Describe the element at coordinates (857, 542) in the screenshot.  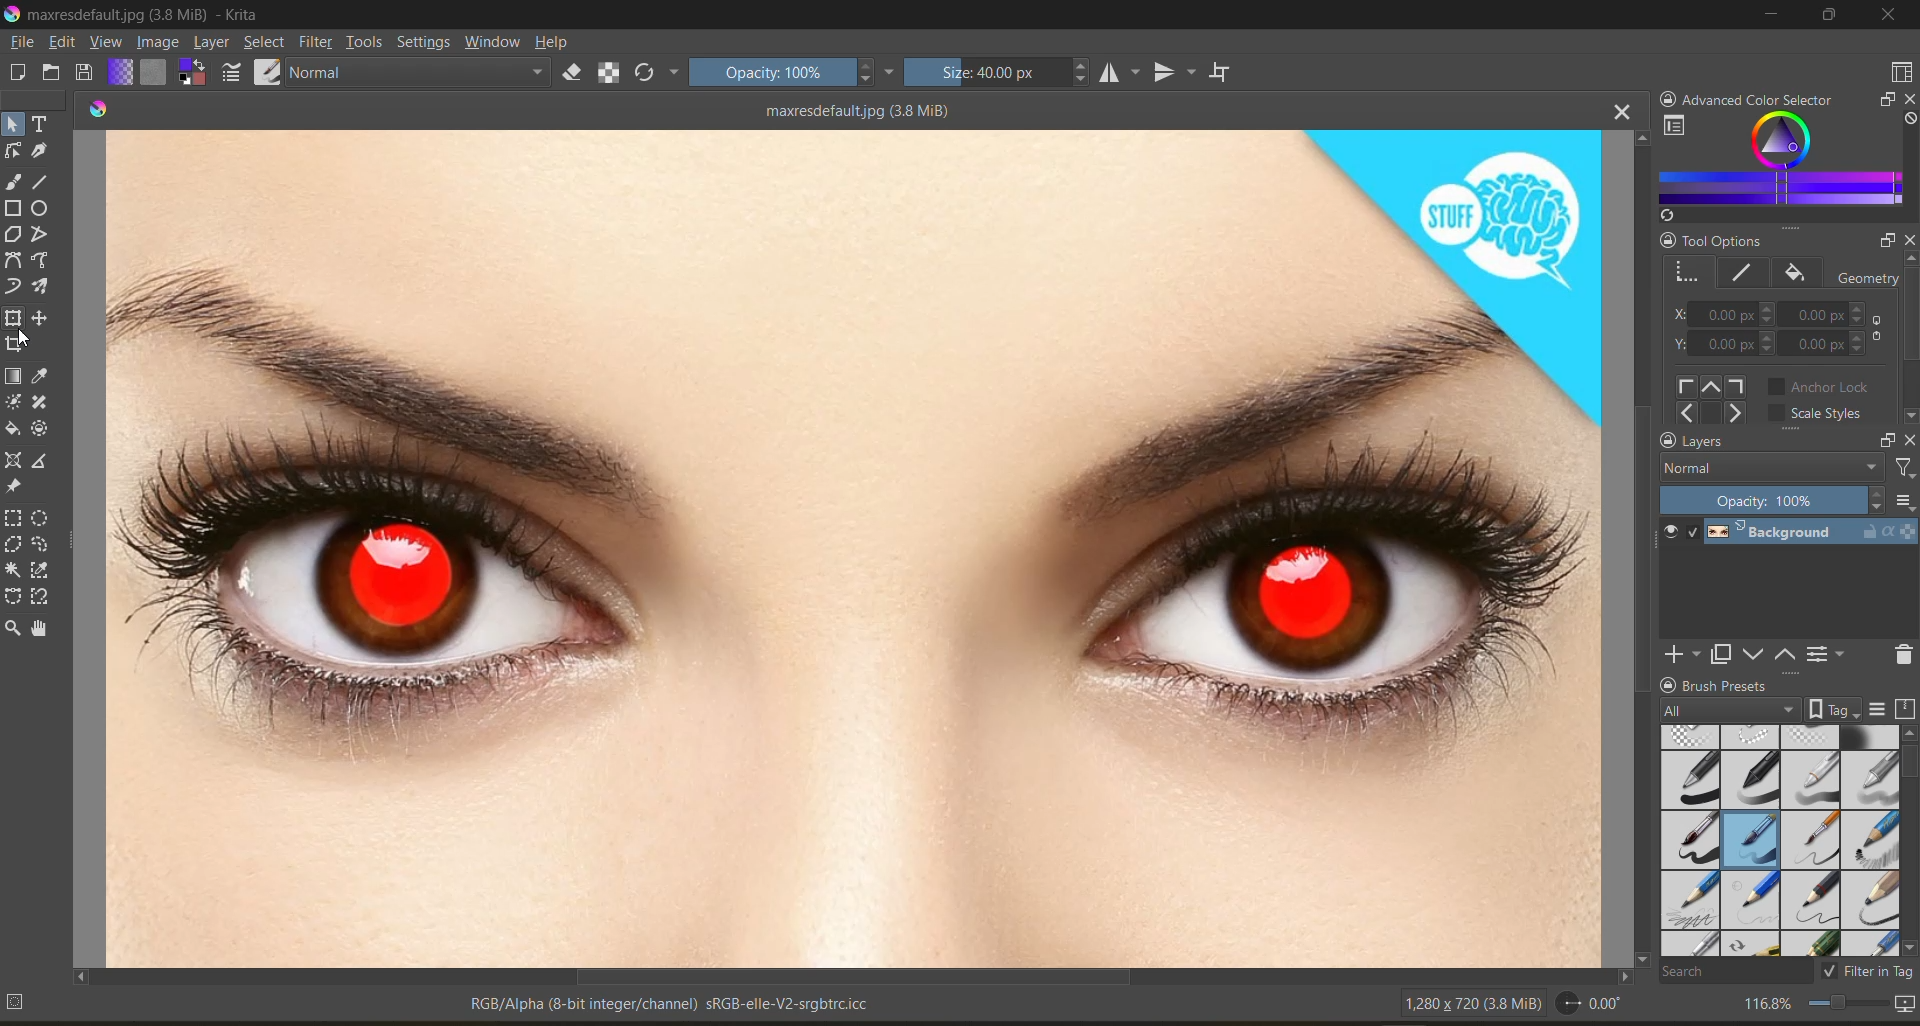
I see `photo` at that location.